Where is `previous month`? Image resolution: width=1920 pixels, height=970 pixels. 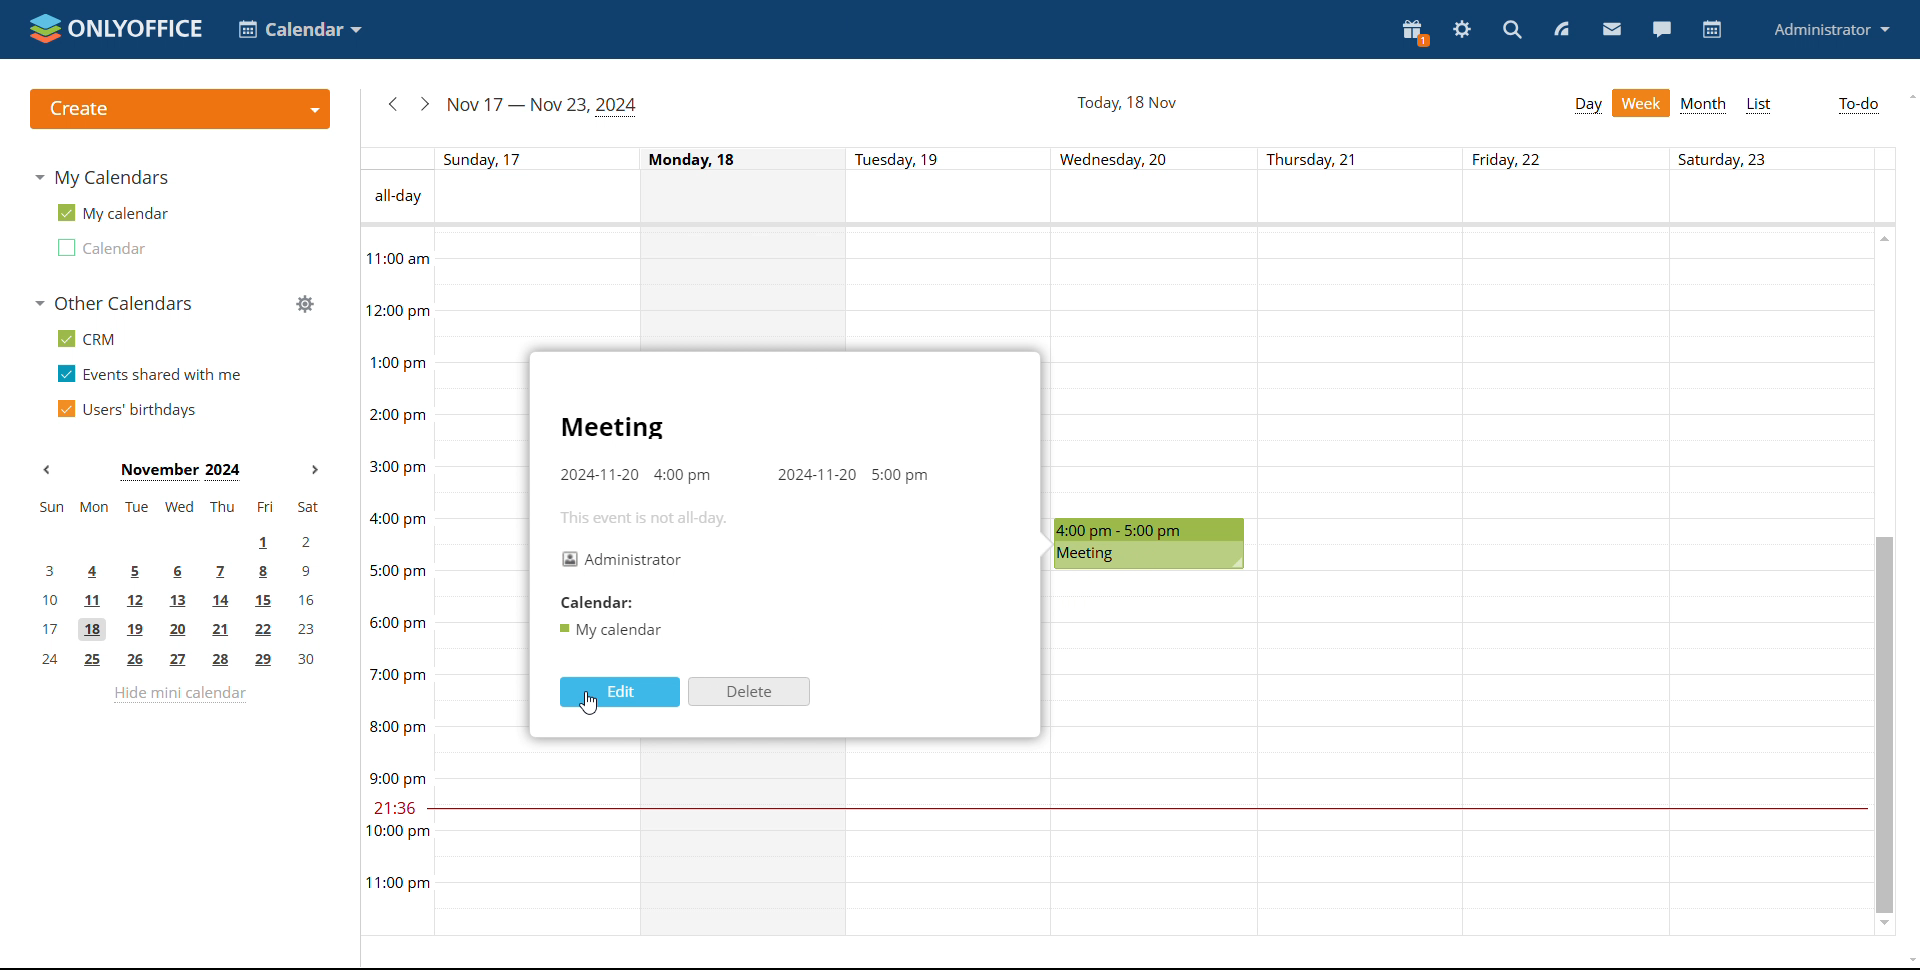 previous month is located at coordinates (52, 470).